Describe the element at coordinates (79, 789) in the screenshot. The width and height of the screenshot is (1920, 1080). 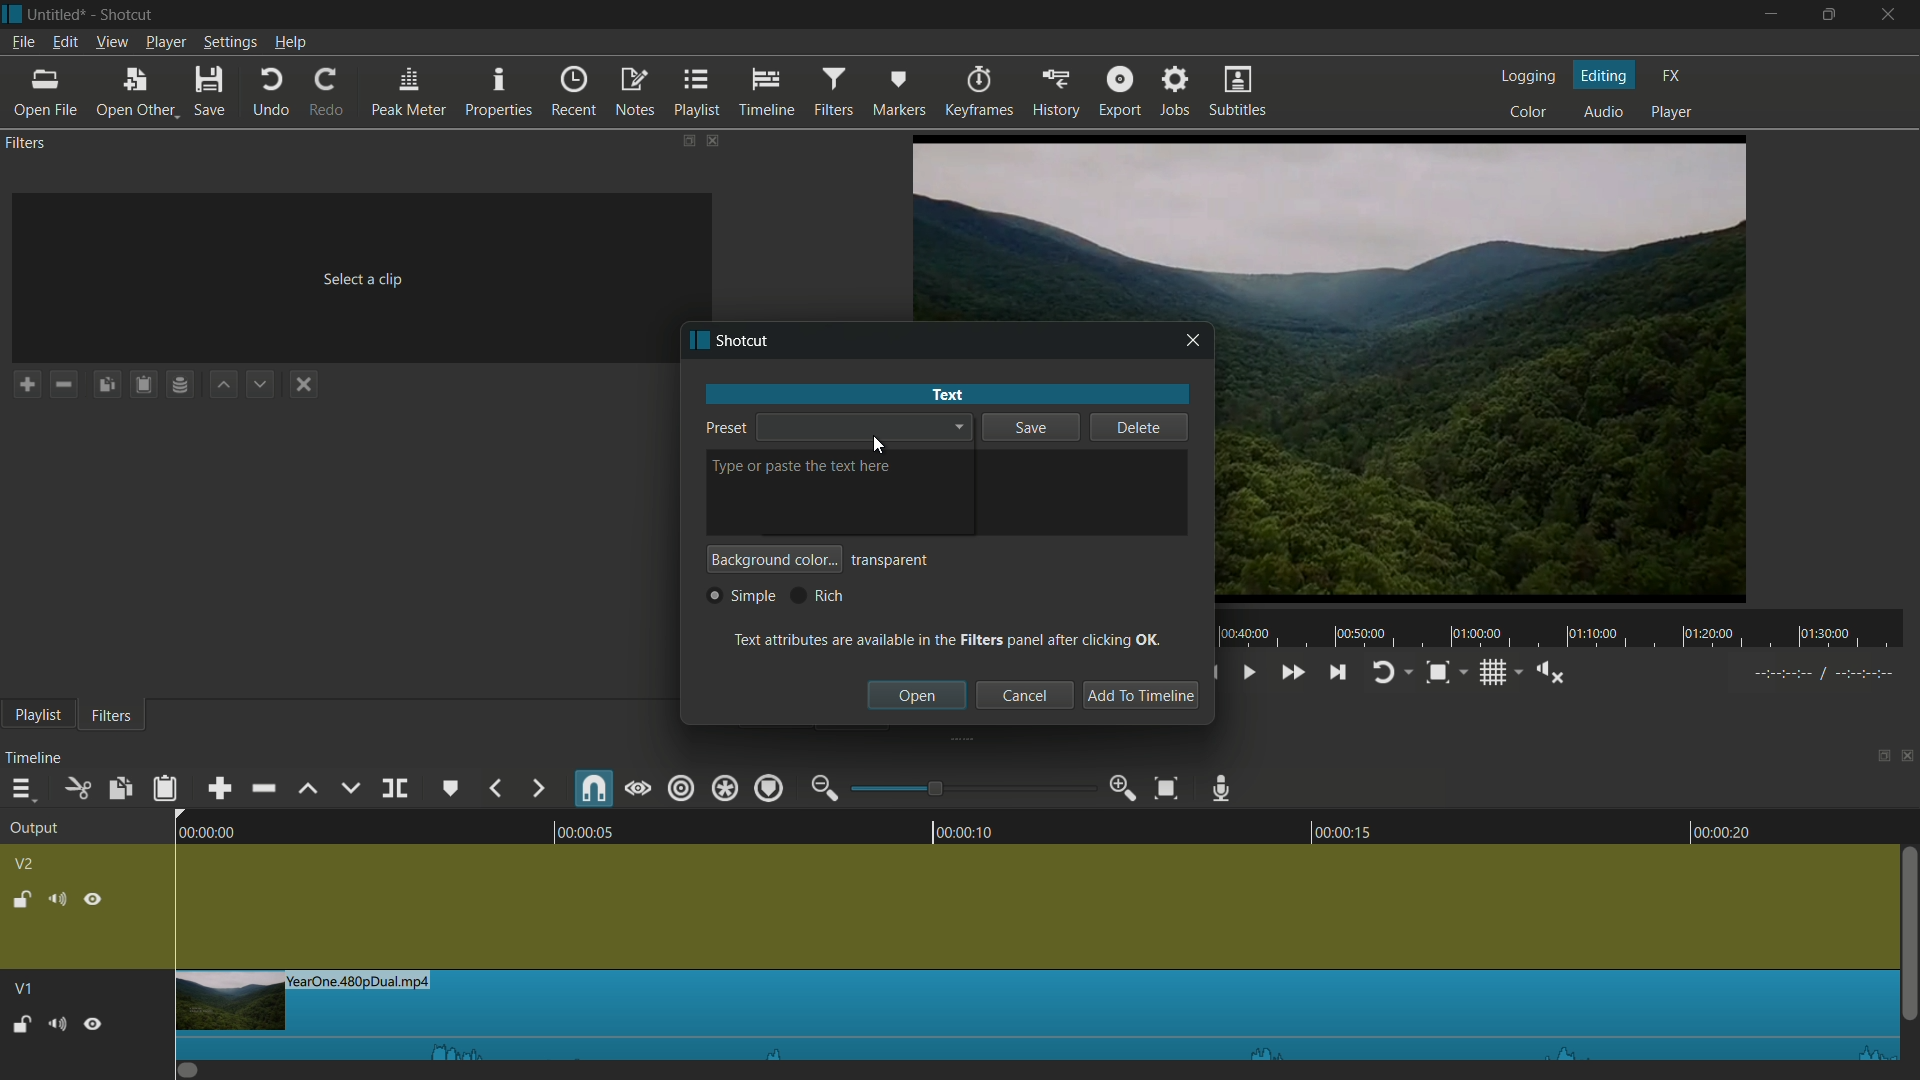
I see `cut` at that location.